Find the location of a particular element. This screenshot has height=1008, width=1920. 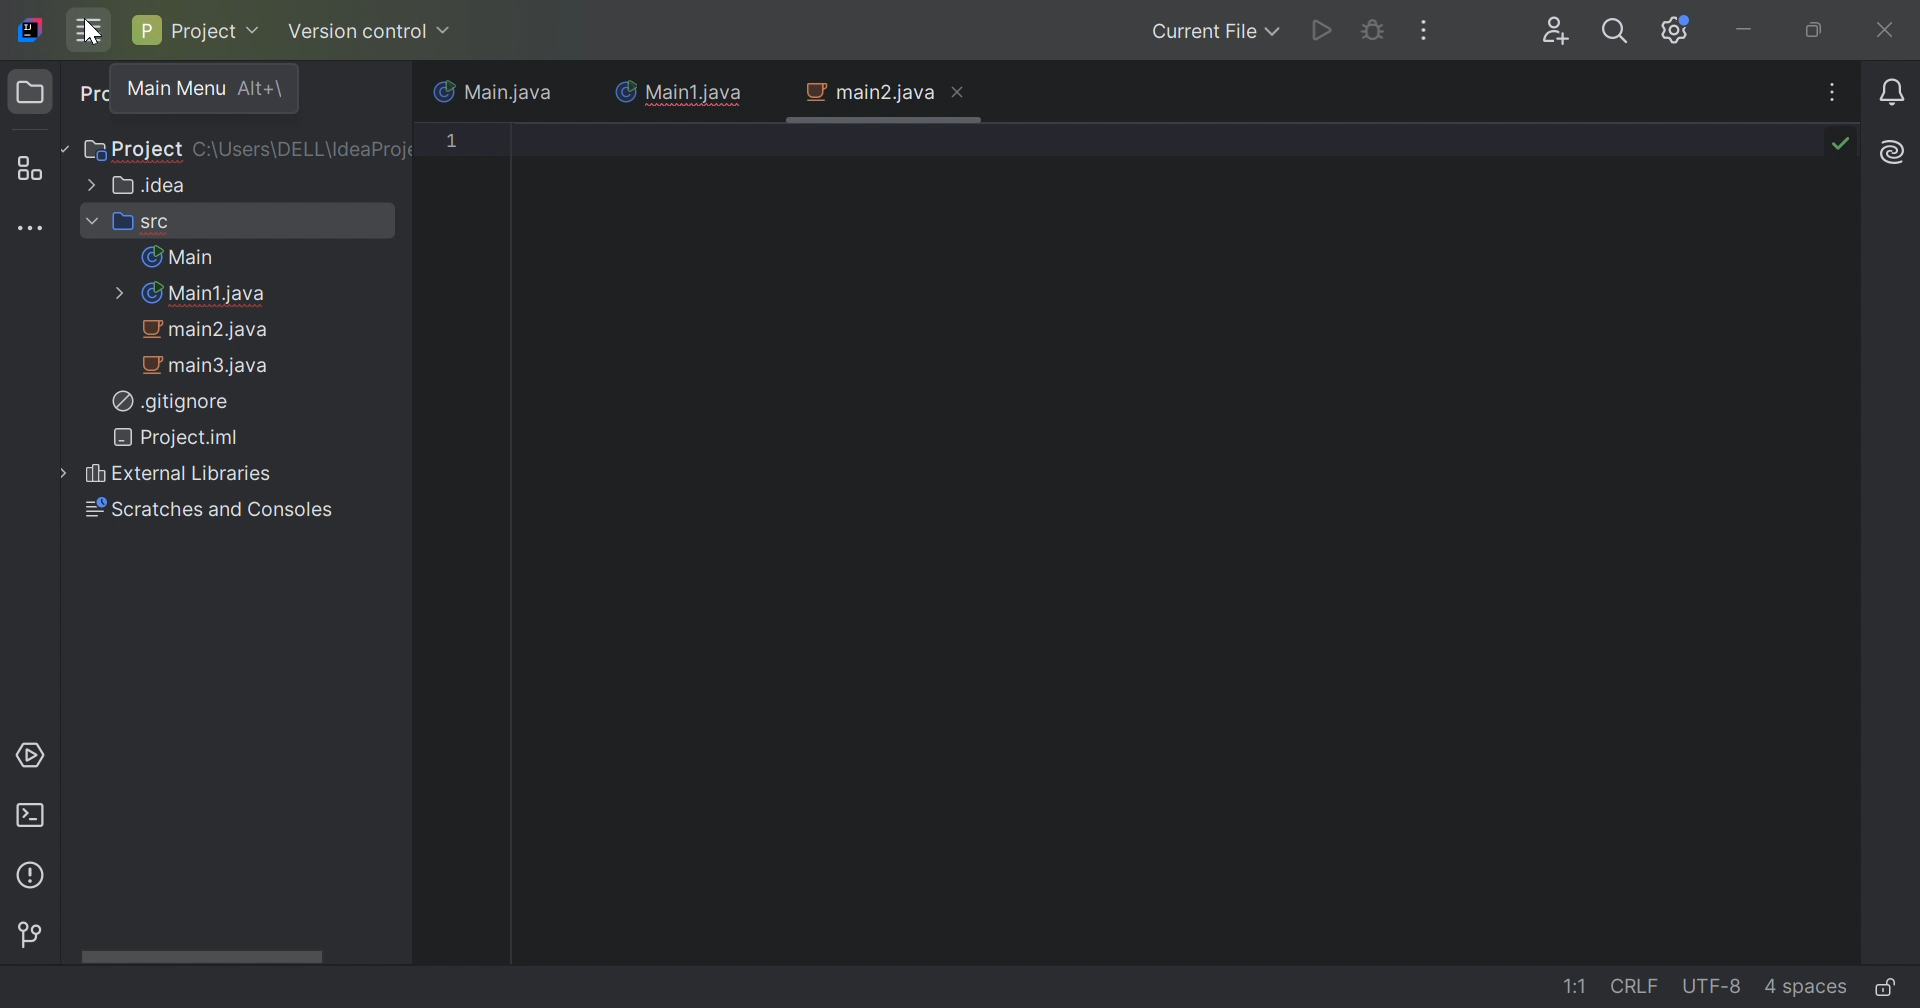

More actions is located at coordinates (1425, 29).